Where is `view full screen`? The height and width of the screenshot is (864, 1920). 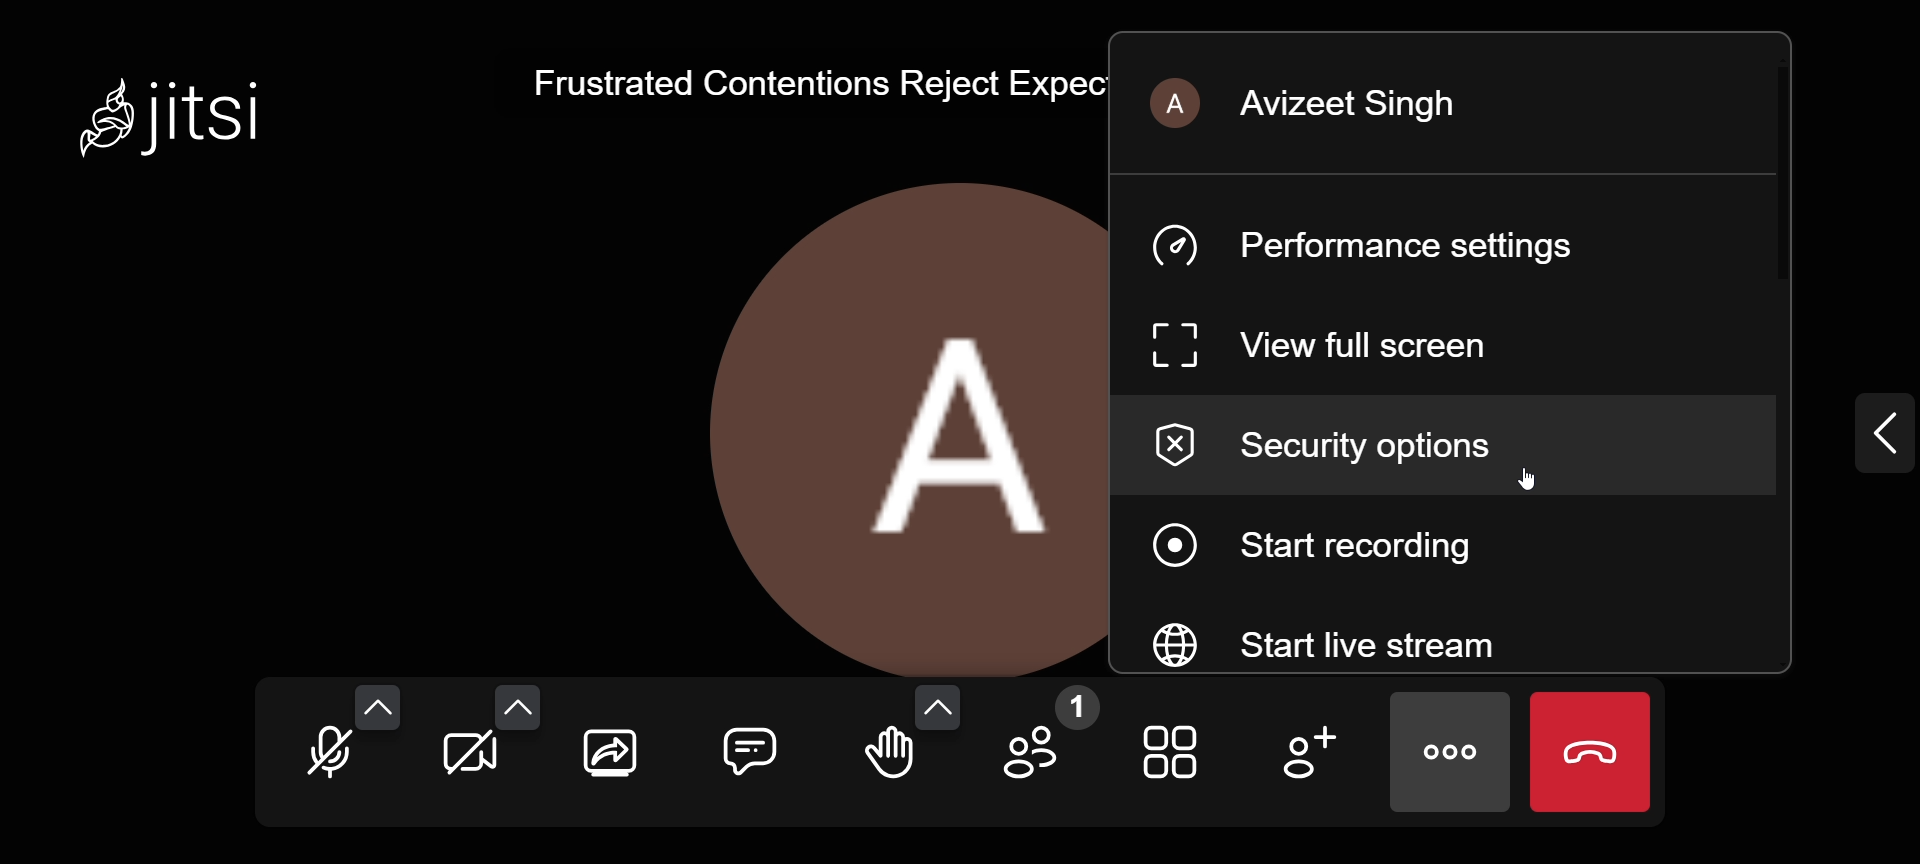 view full screen is located at coordinates (1326, 349).